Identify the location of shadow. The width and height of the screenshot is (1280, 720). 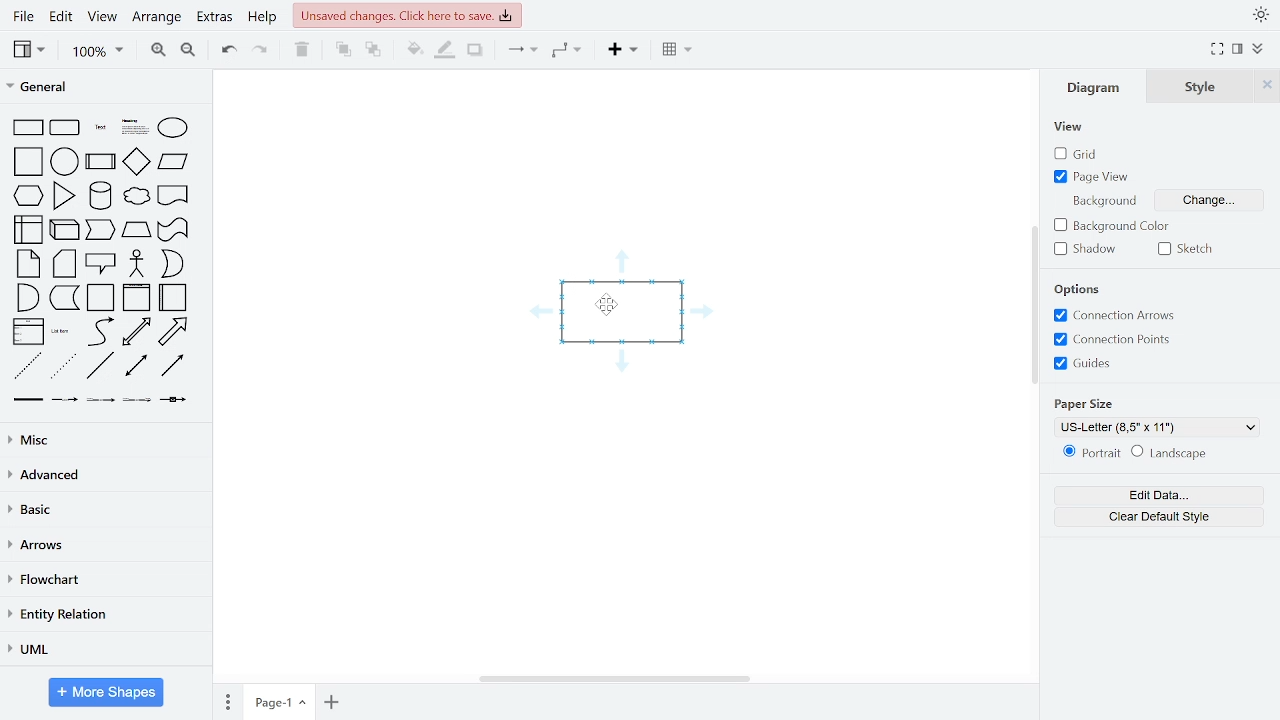
(1086, 248).